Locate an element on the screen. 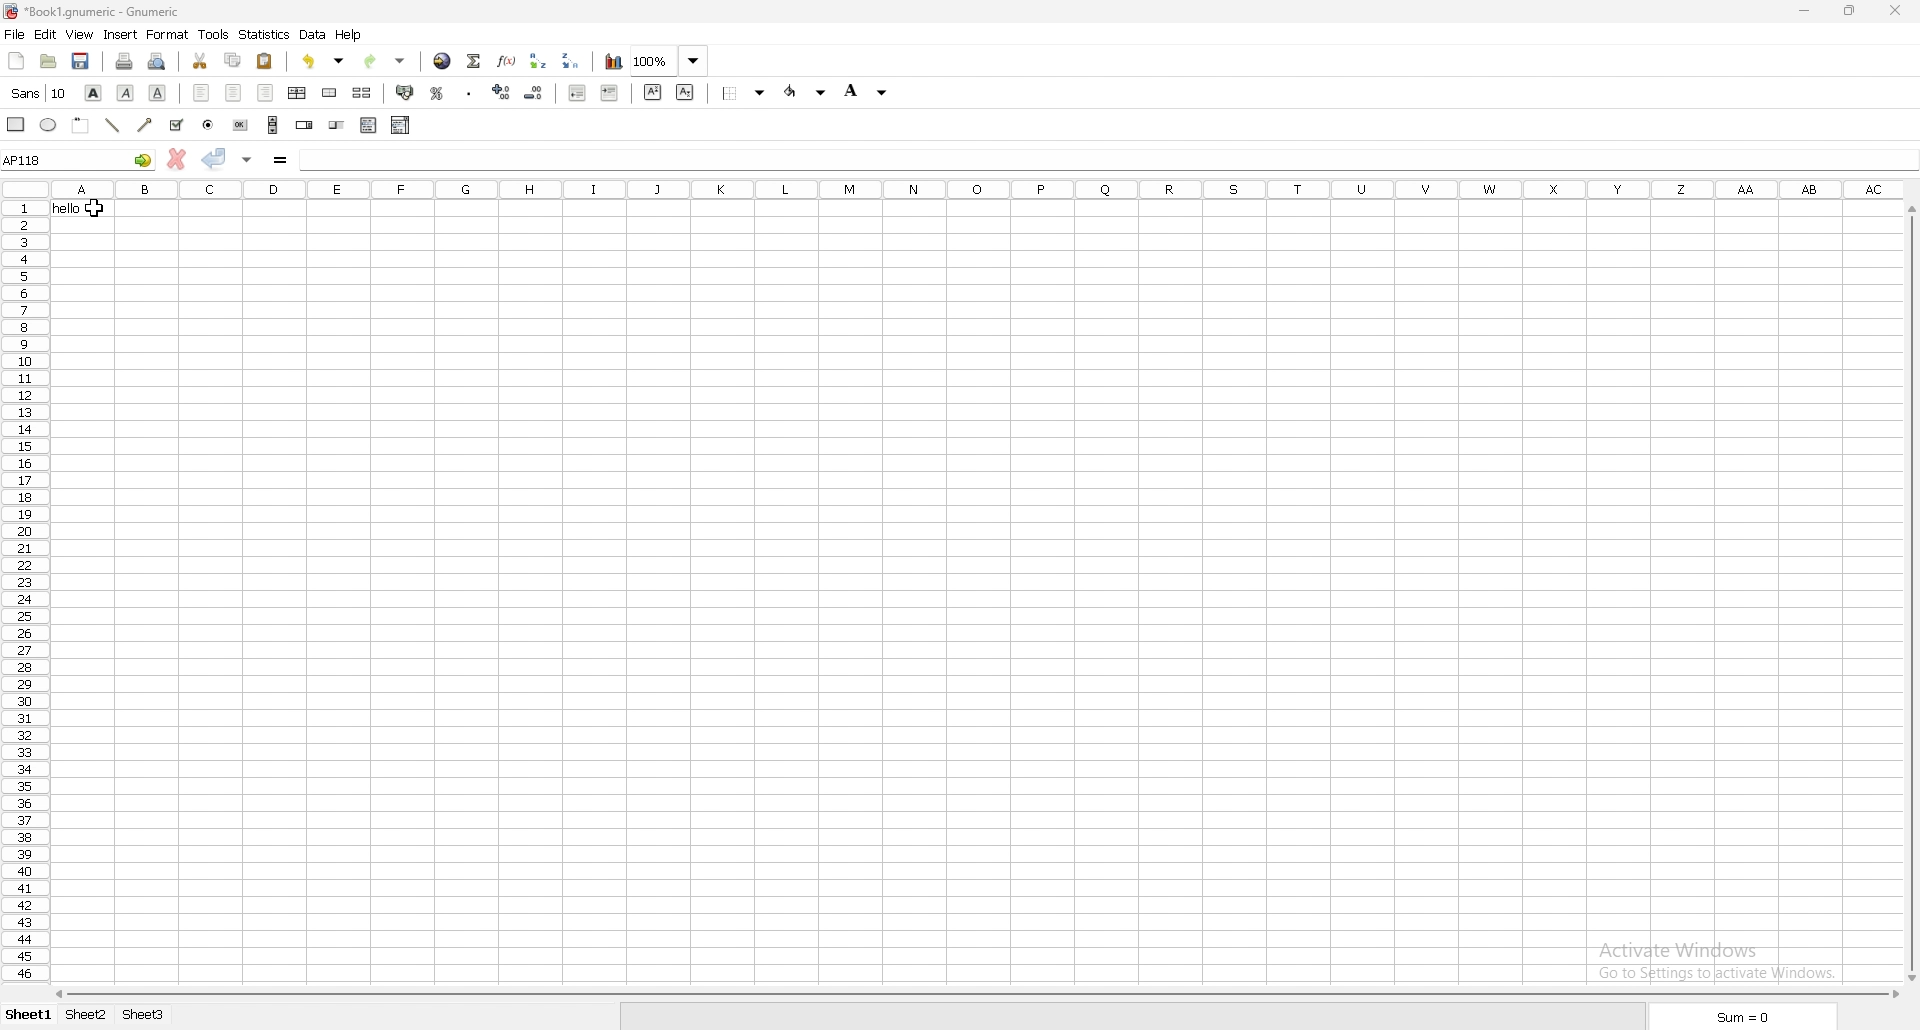 The height and width of the screenshot is (1030, 1920). background is located at coordinates (870, 93).